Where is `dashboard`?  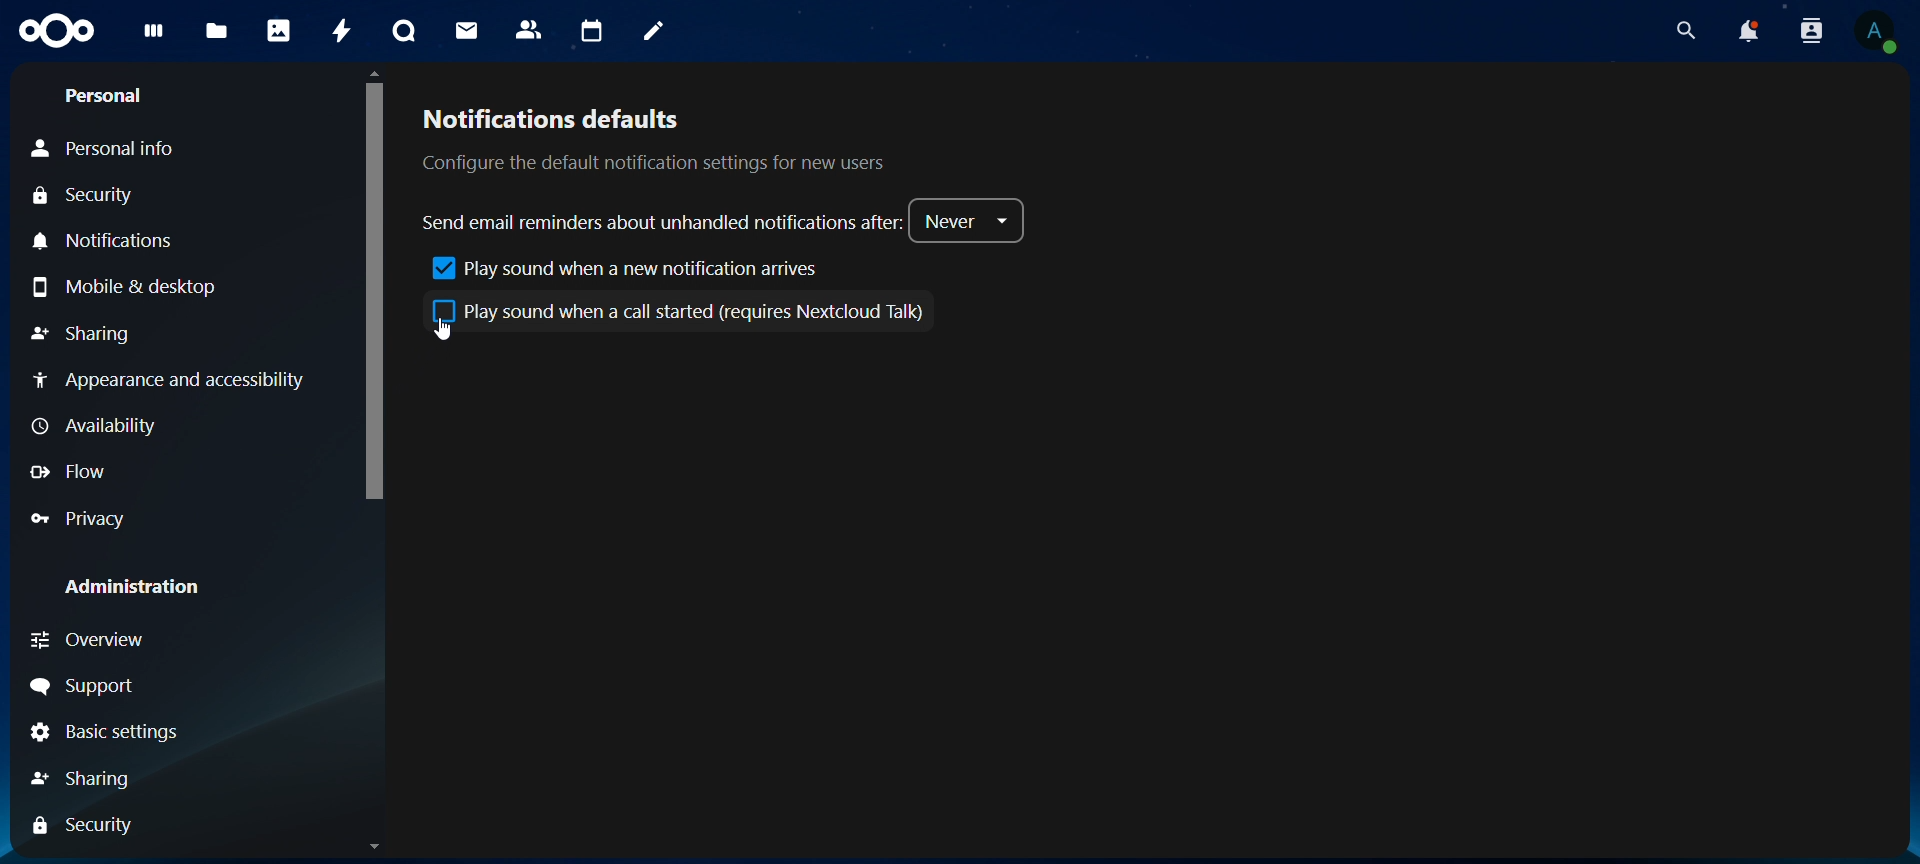 dashboard is located at coordinates (156, 35).